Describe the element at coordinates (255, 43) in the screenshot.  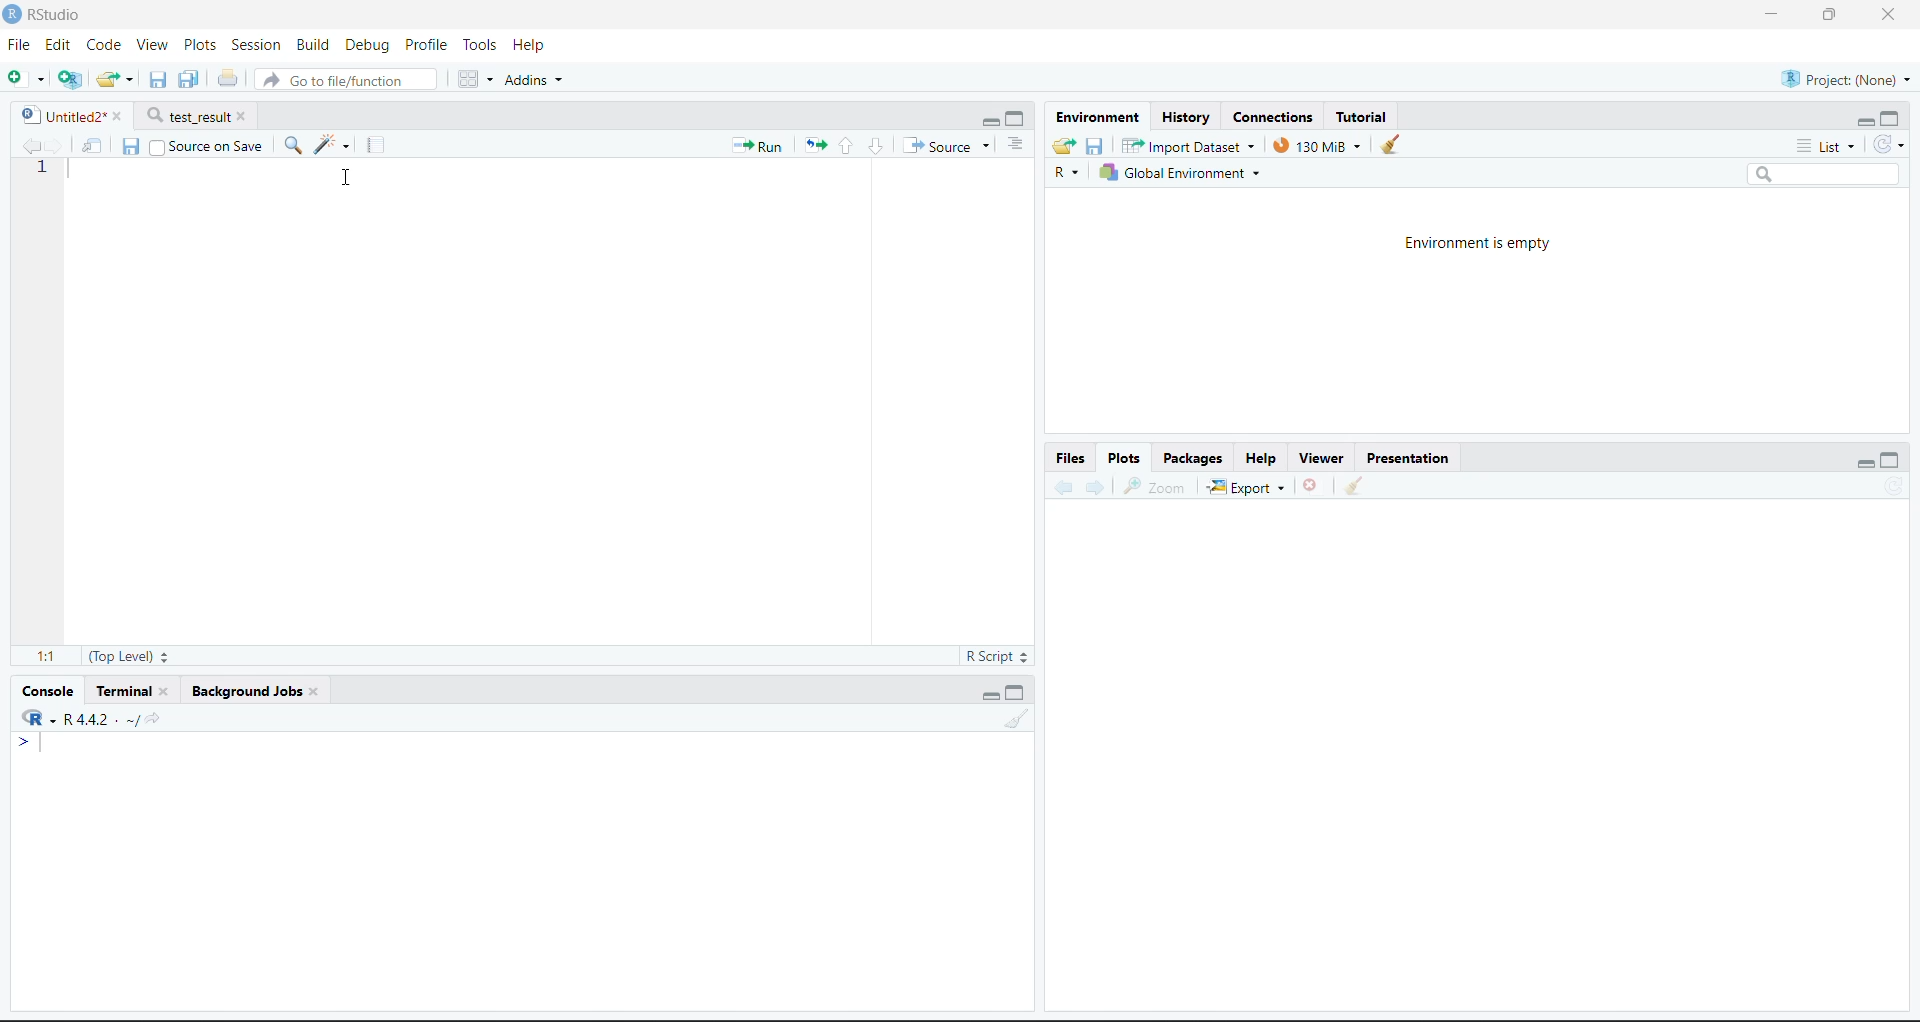
I see `Session` at that location.